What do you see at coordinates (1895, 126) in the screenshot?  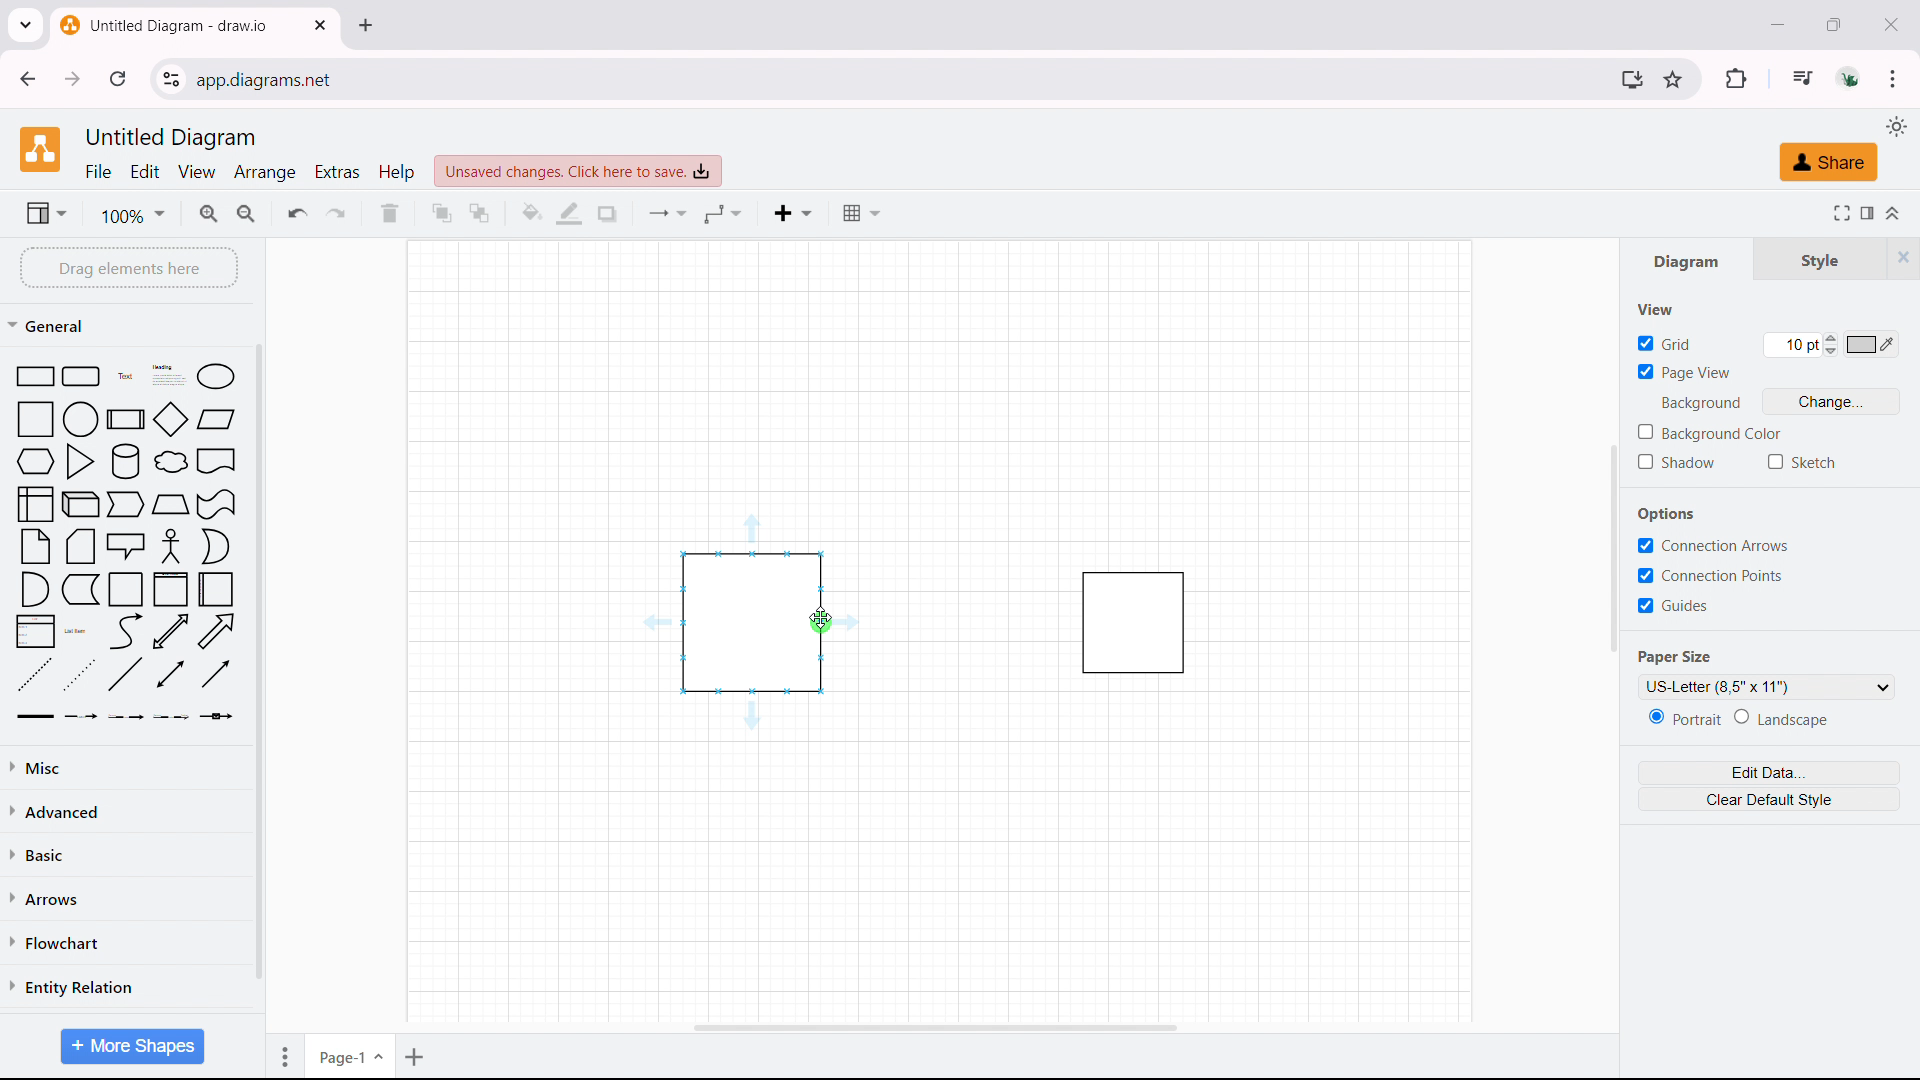 I see `select theme` at bounding box center [1895, 126].